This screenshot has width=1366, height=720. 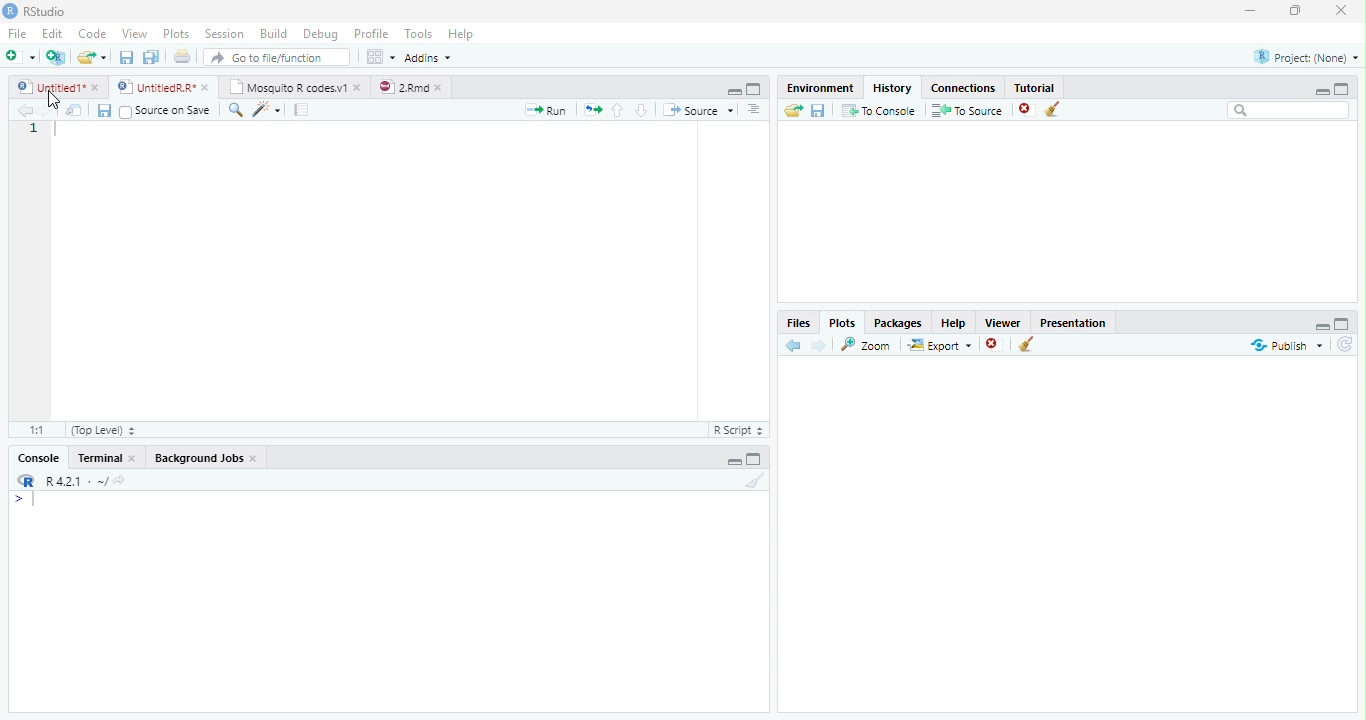 What do you see at coordinates (22, 110) in the screenshot?
I see `Previous Source Location` at bounding box center [22, 110].